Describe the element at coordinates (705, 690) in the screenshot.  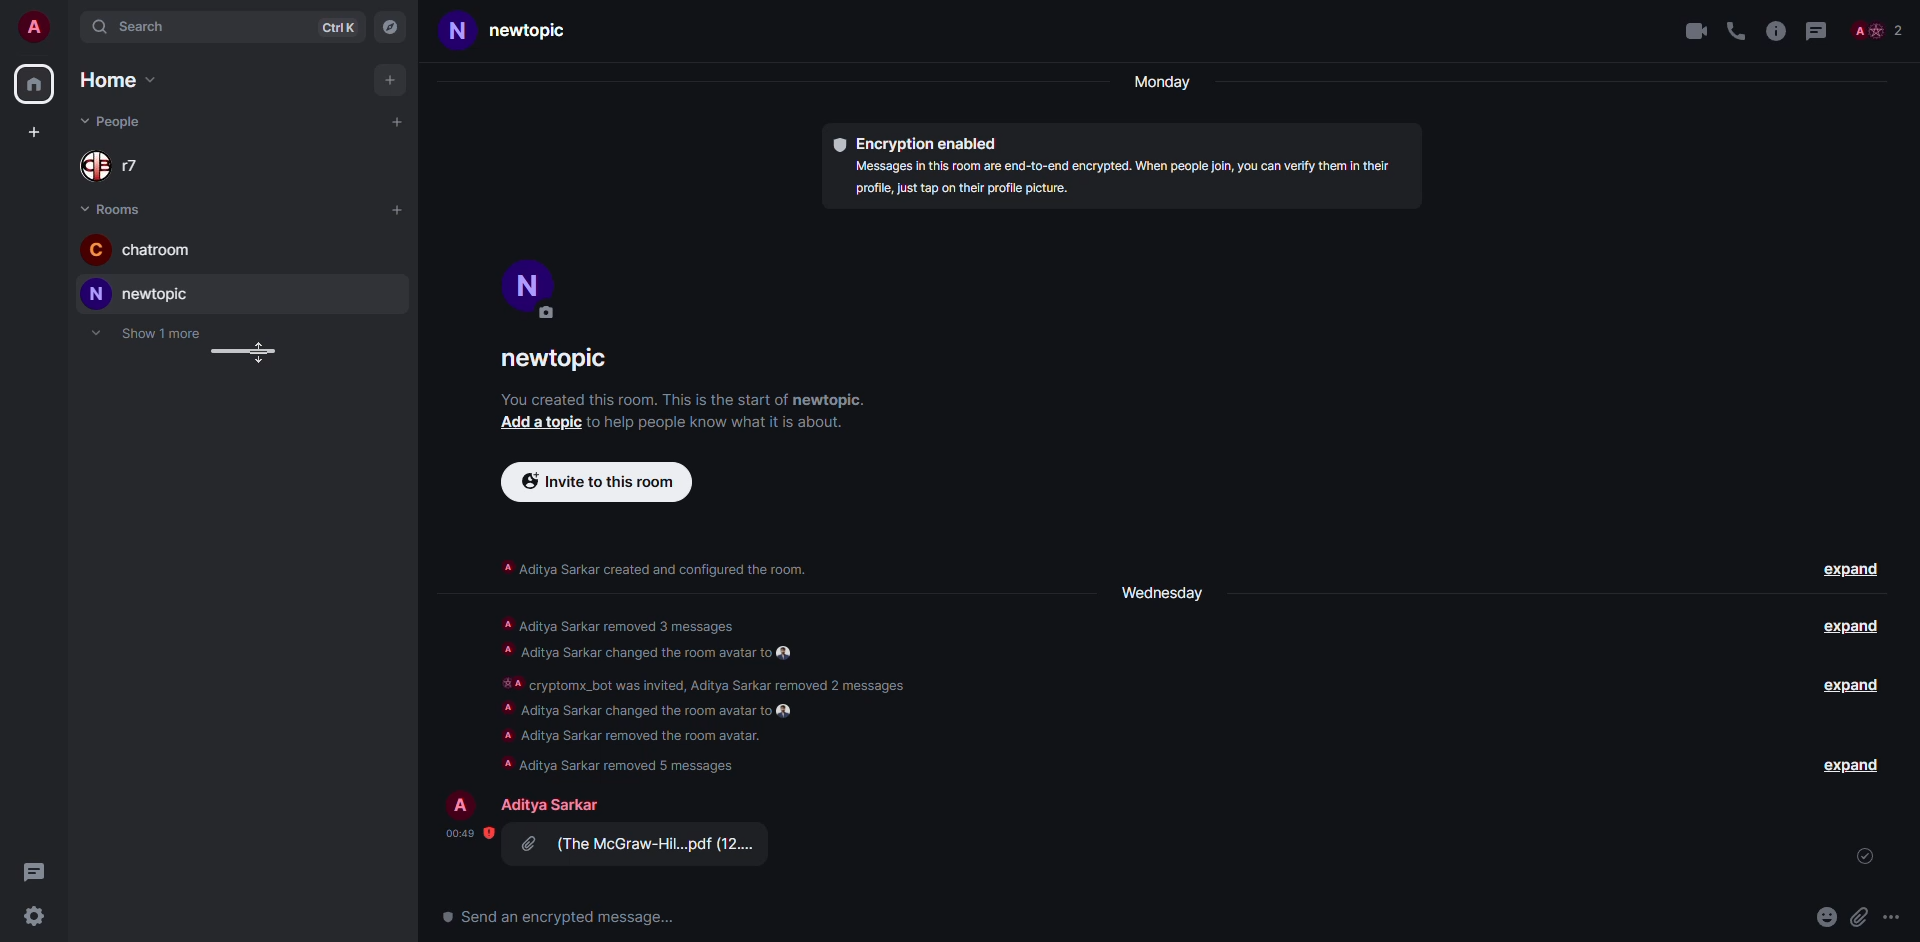
I see `A Aditya Sarkar removed 3 messages

LY TY ——

#A cryptomx_bot was invited, Aditya Sarkar removed 2 messages
A Aditya Sarkar changed the room avatar to

‘a Aditya Sarkar removed the room avatar.

‘A Aditya Sarkar removed 5 messages` at that location.